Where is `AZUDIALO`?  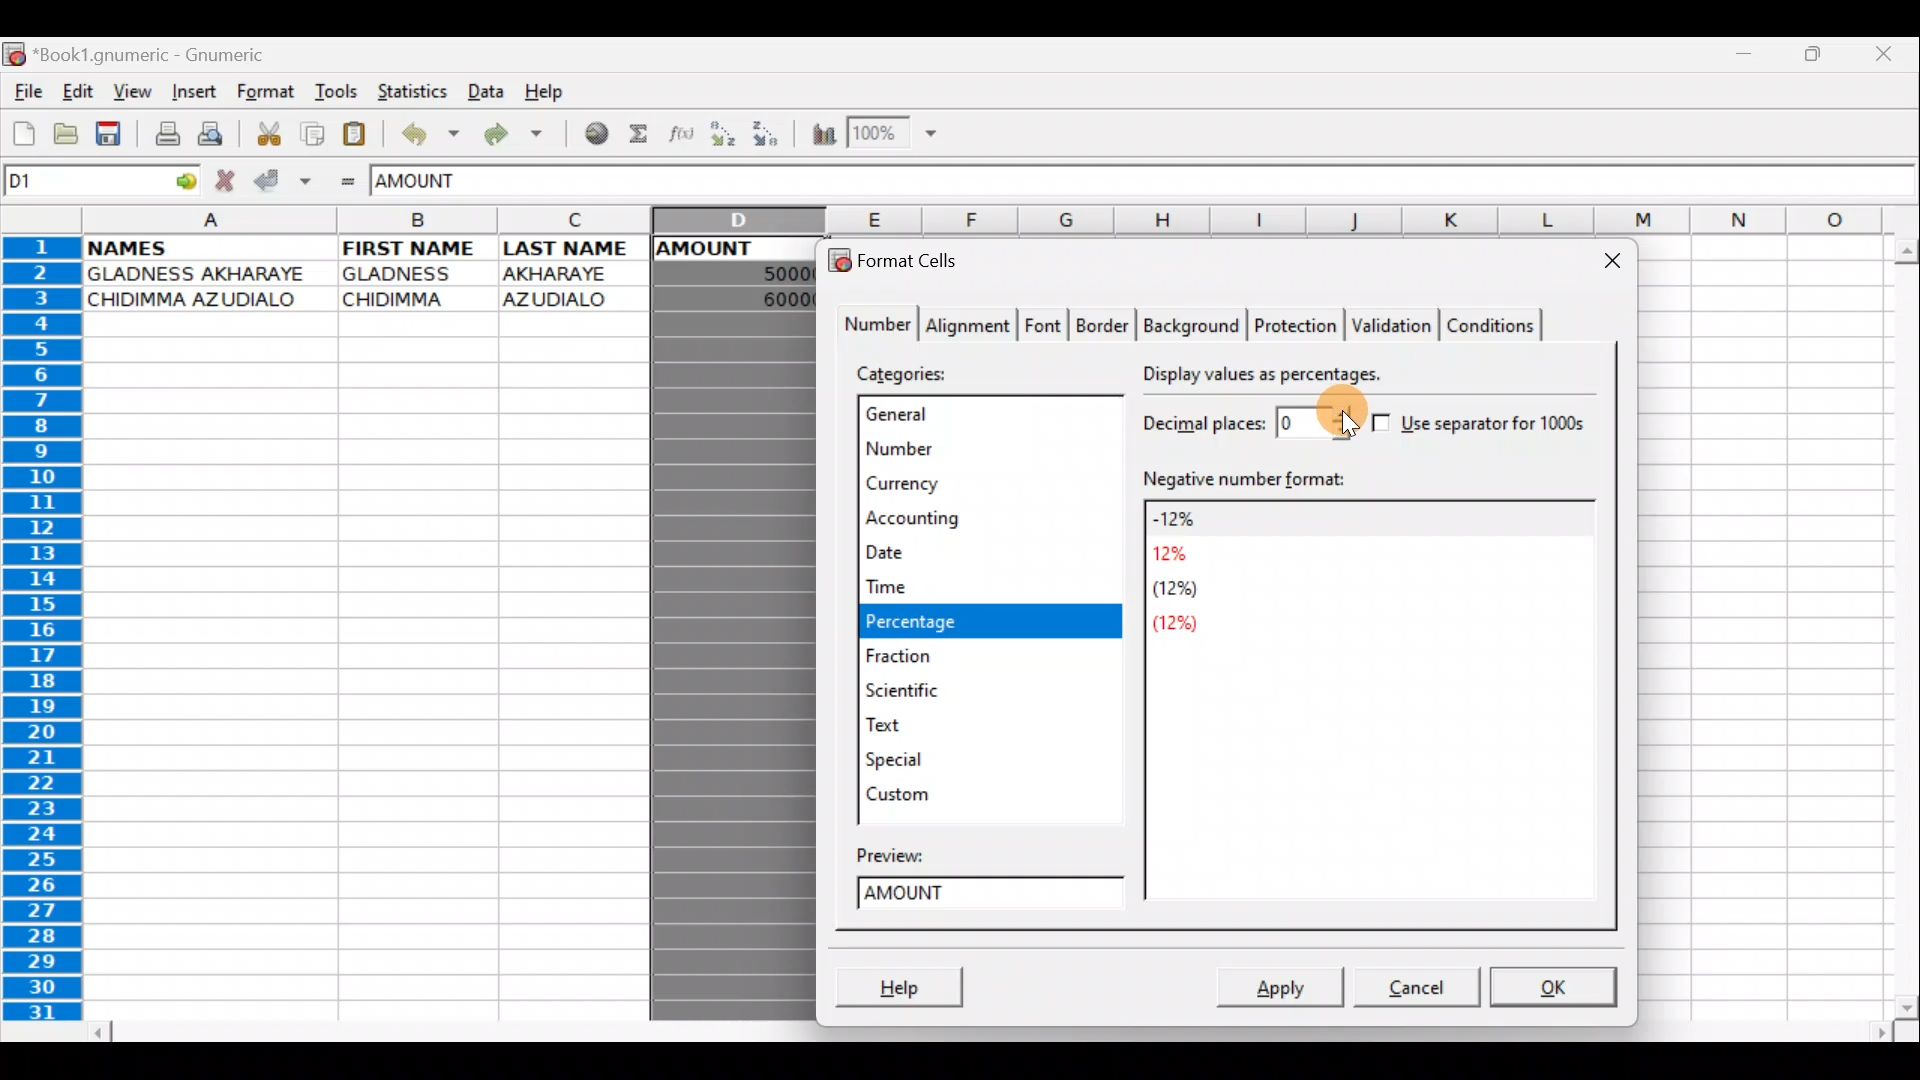 AZUDIALO is located at coordinates (563, 298).